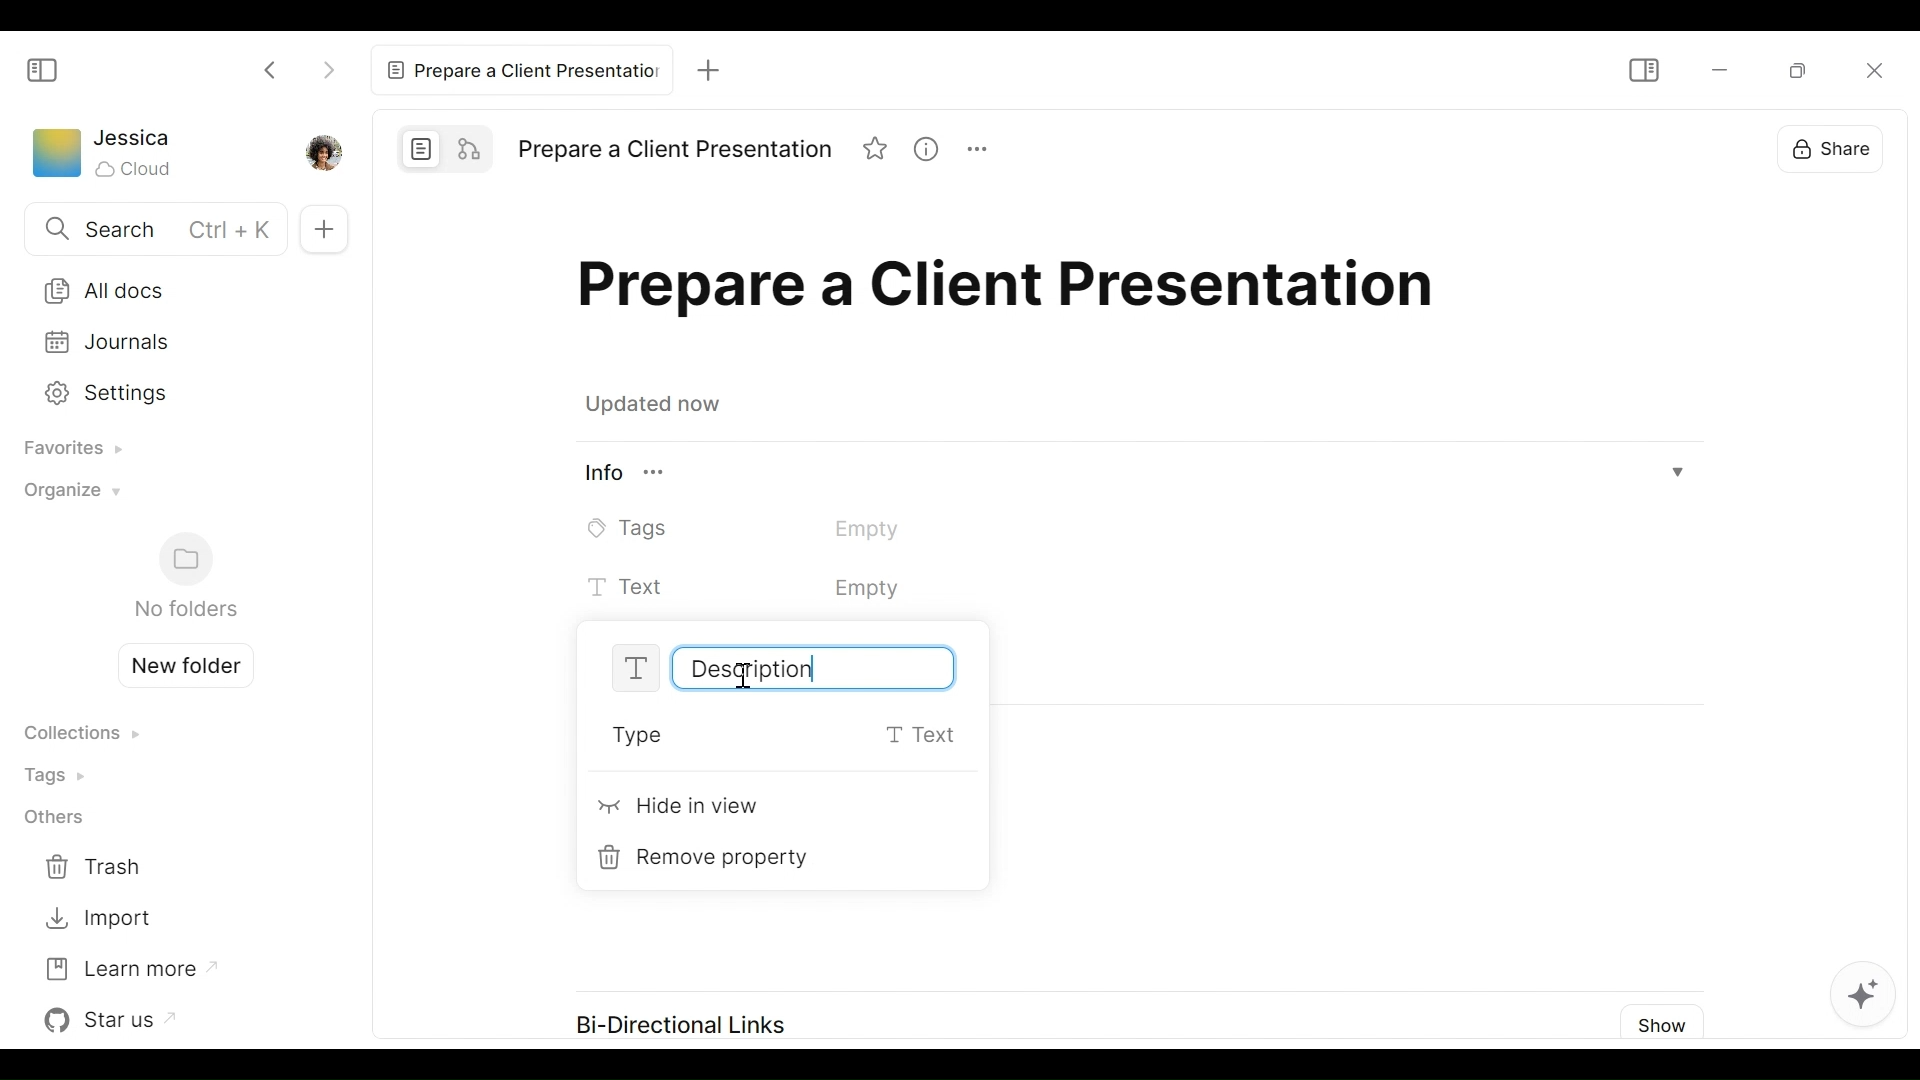  Describe the element at coordinates (1642, 70) in the screenshot. I see `Show/Hide Sidebar` at that location.